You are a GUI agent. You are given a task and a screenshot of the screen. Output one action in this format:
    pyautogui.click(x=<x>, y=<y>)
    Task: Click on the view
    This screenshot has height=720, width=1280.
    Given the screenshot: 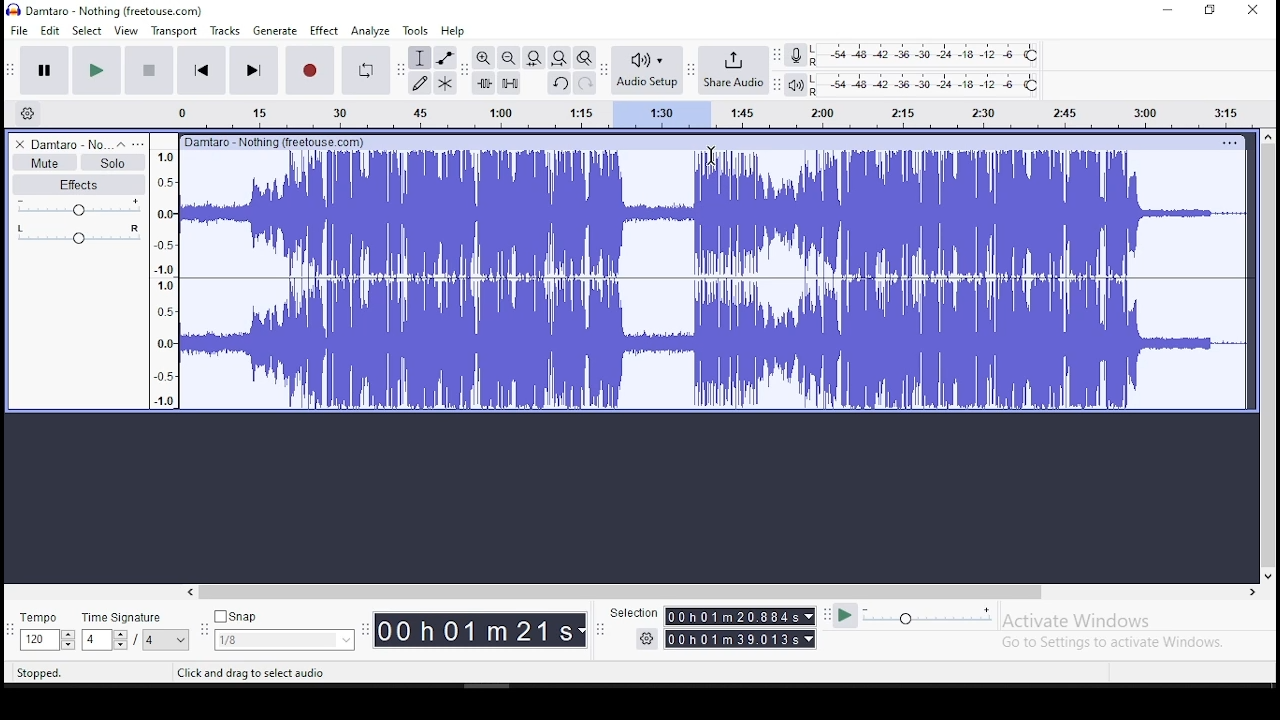 What is the action you would take?
    pyautogui.click(x=126, y=31)
    